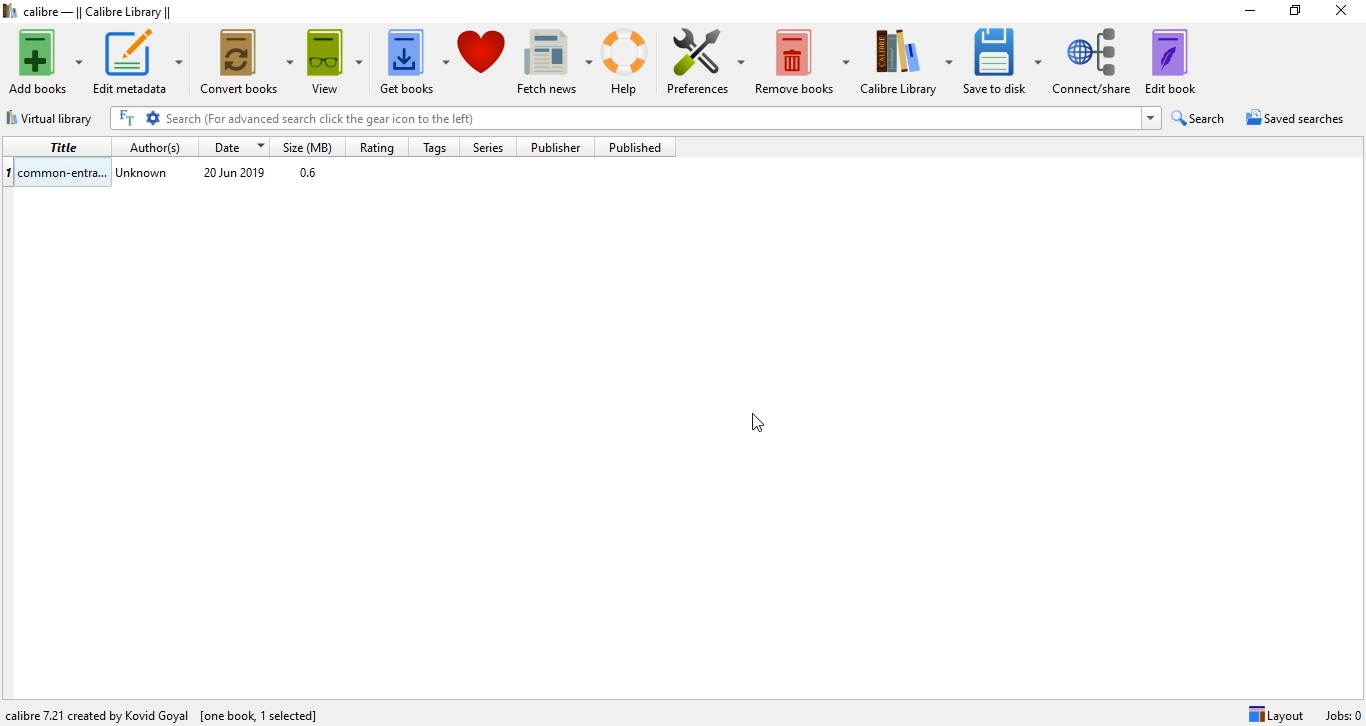 The image size is (1366, 726). What do you see at coordinates (156, 145) in the screenshot?
I see `Author(s)` at bounding box center [156, 145].